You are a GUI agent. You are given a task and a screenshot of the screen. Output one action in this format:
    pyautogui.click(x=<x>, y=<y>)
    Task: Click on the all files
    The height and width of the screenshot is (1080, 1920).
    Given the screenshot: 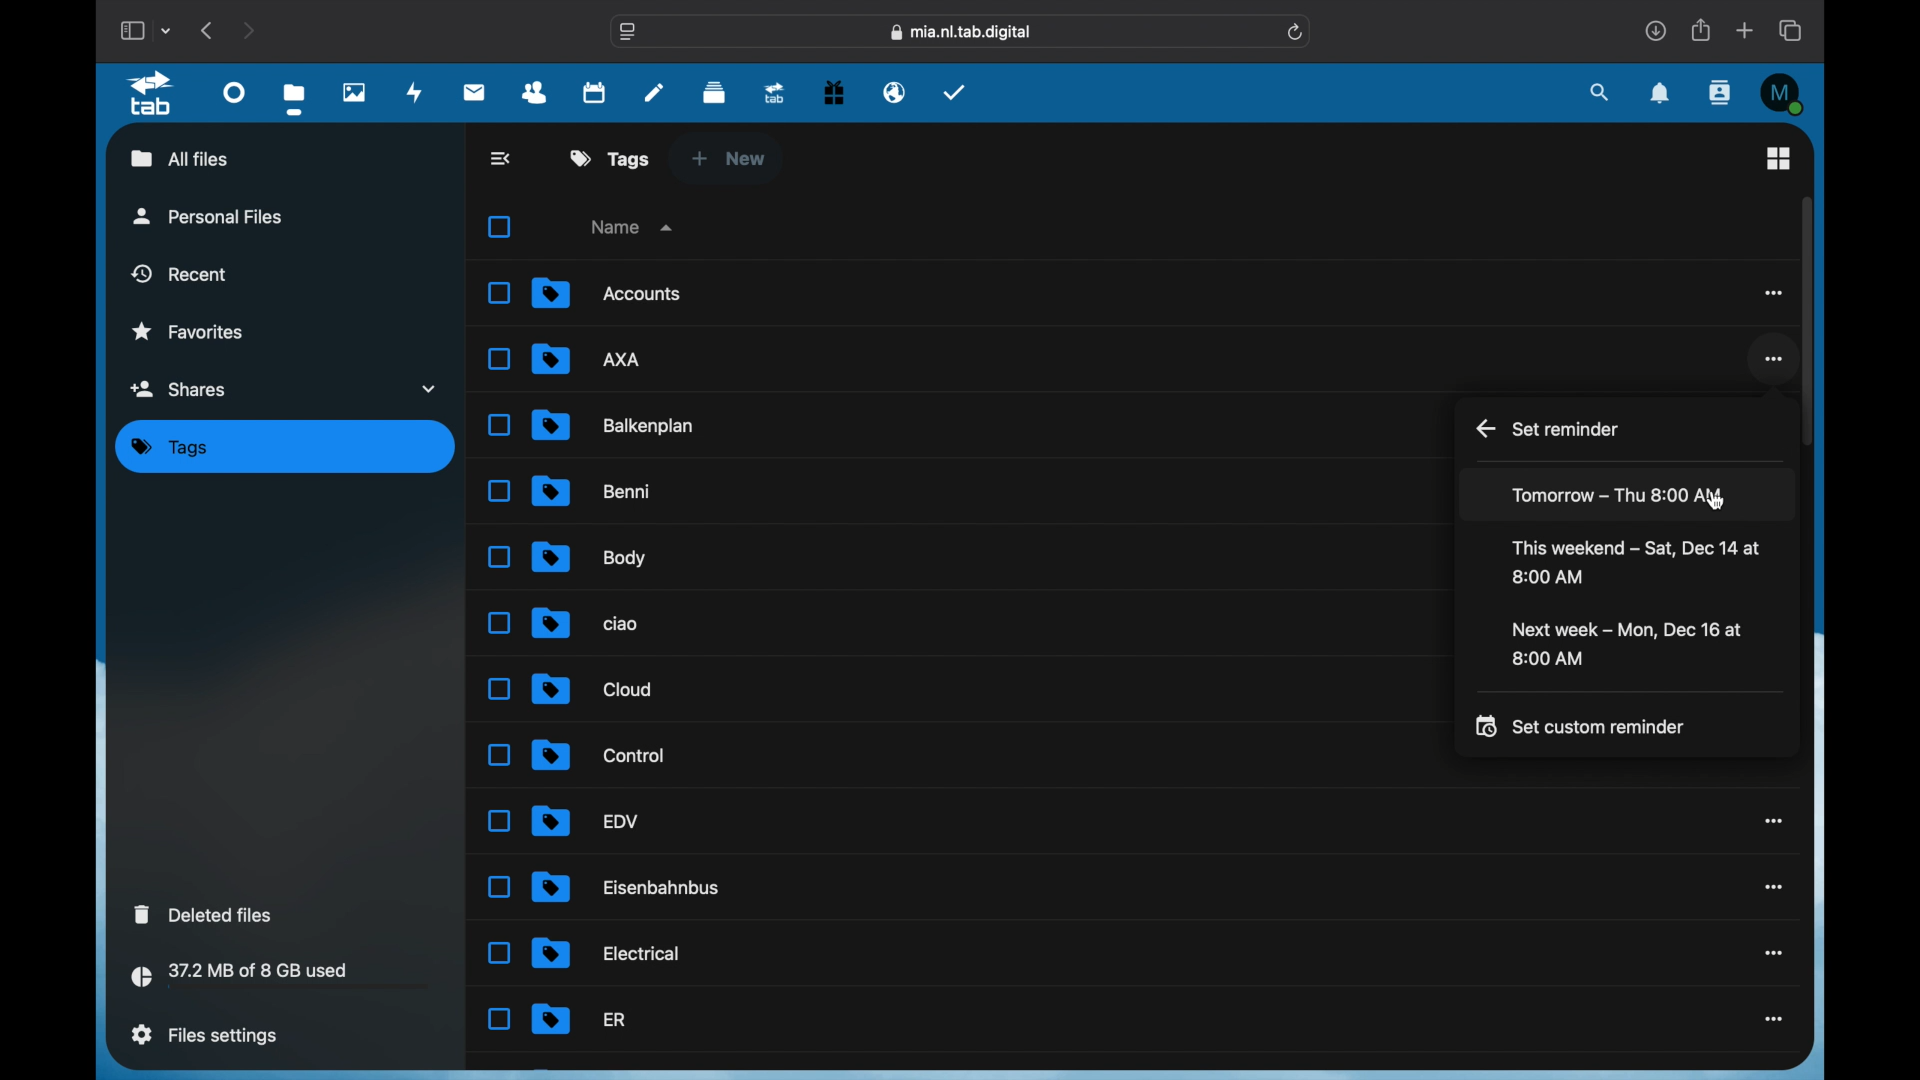 What is the action you would take?
    pyautogui.click(x=179, y=158)
    